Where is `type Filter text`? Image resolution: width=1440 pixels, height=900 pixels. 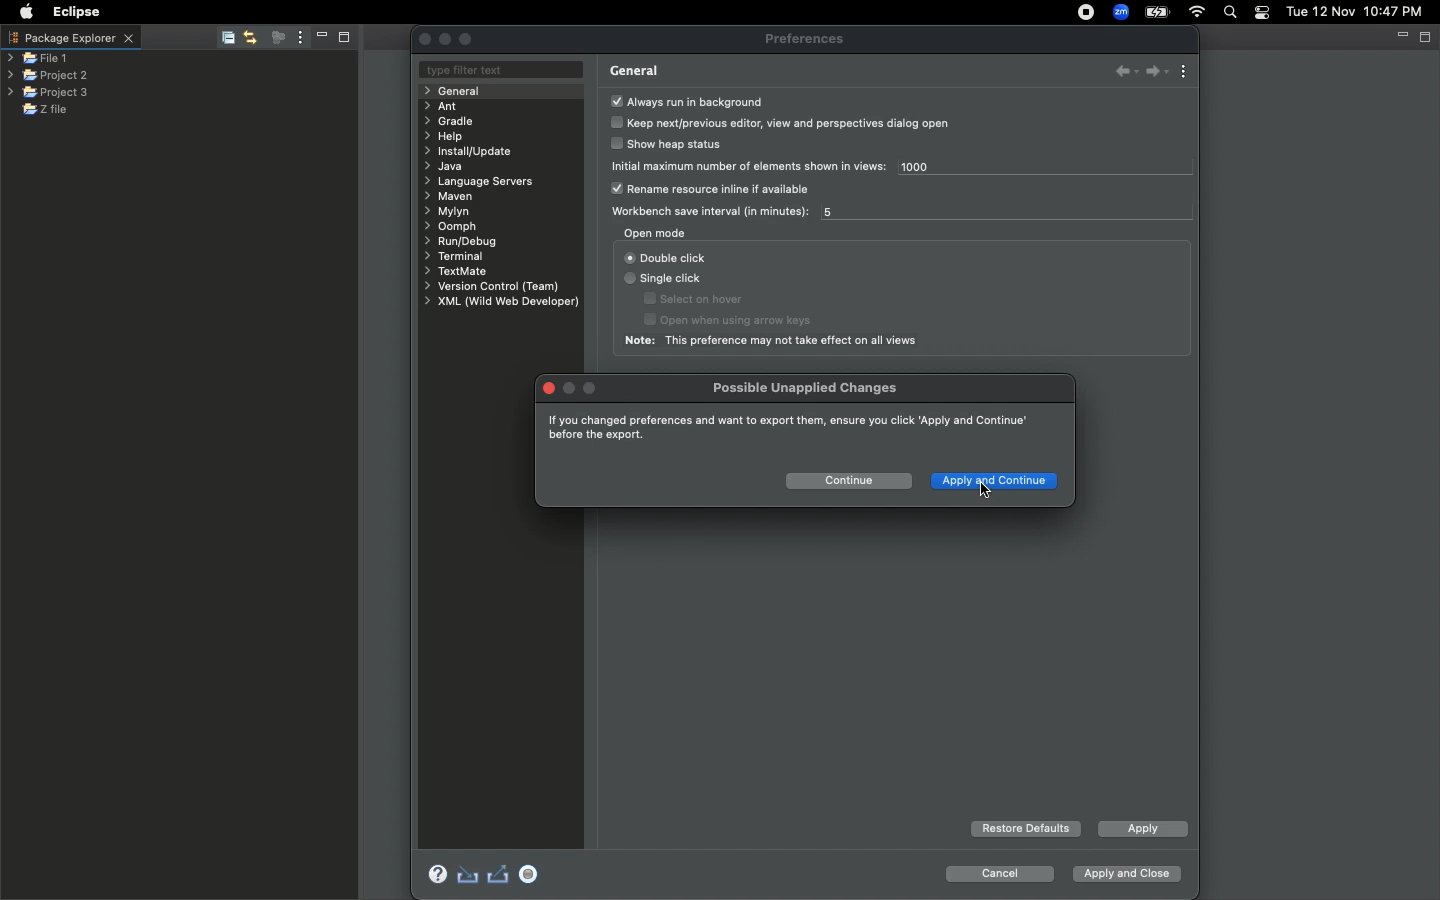
type Filter text is located at coordinates (496, 71).